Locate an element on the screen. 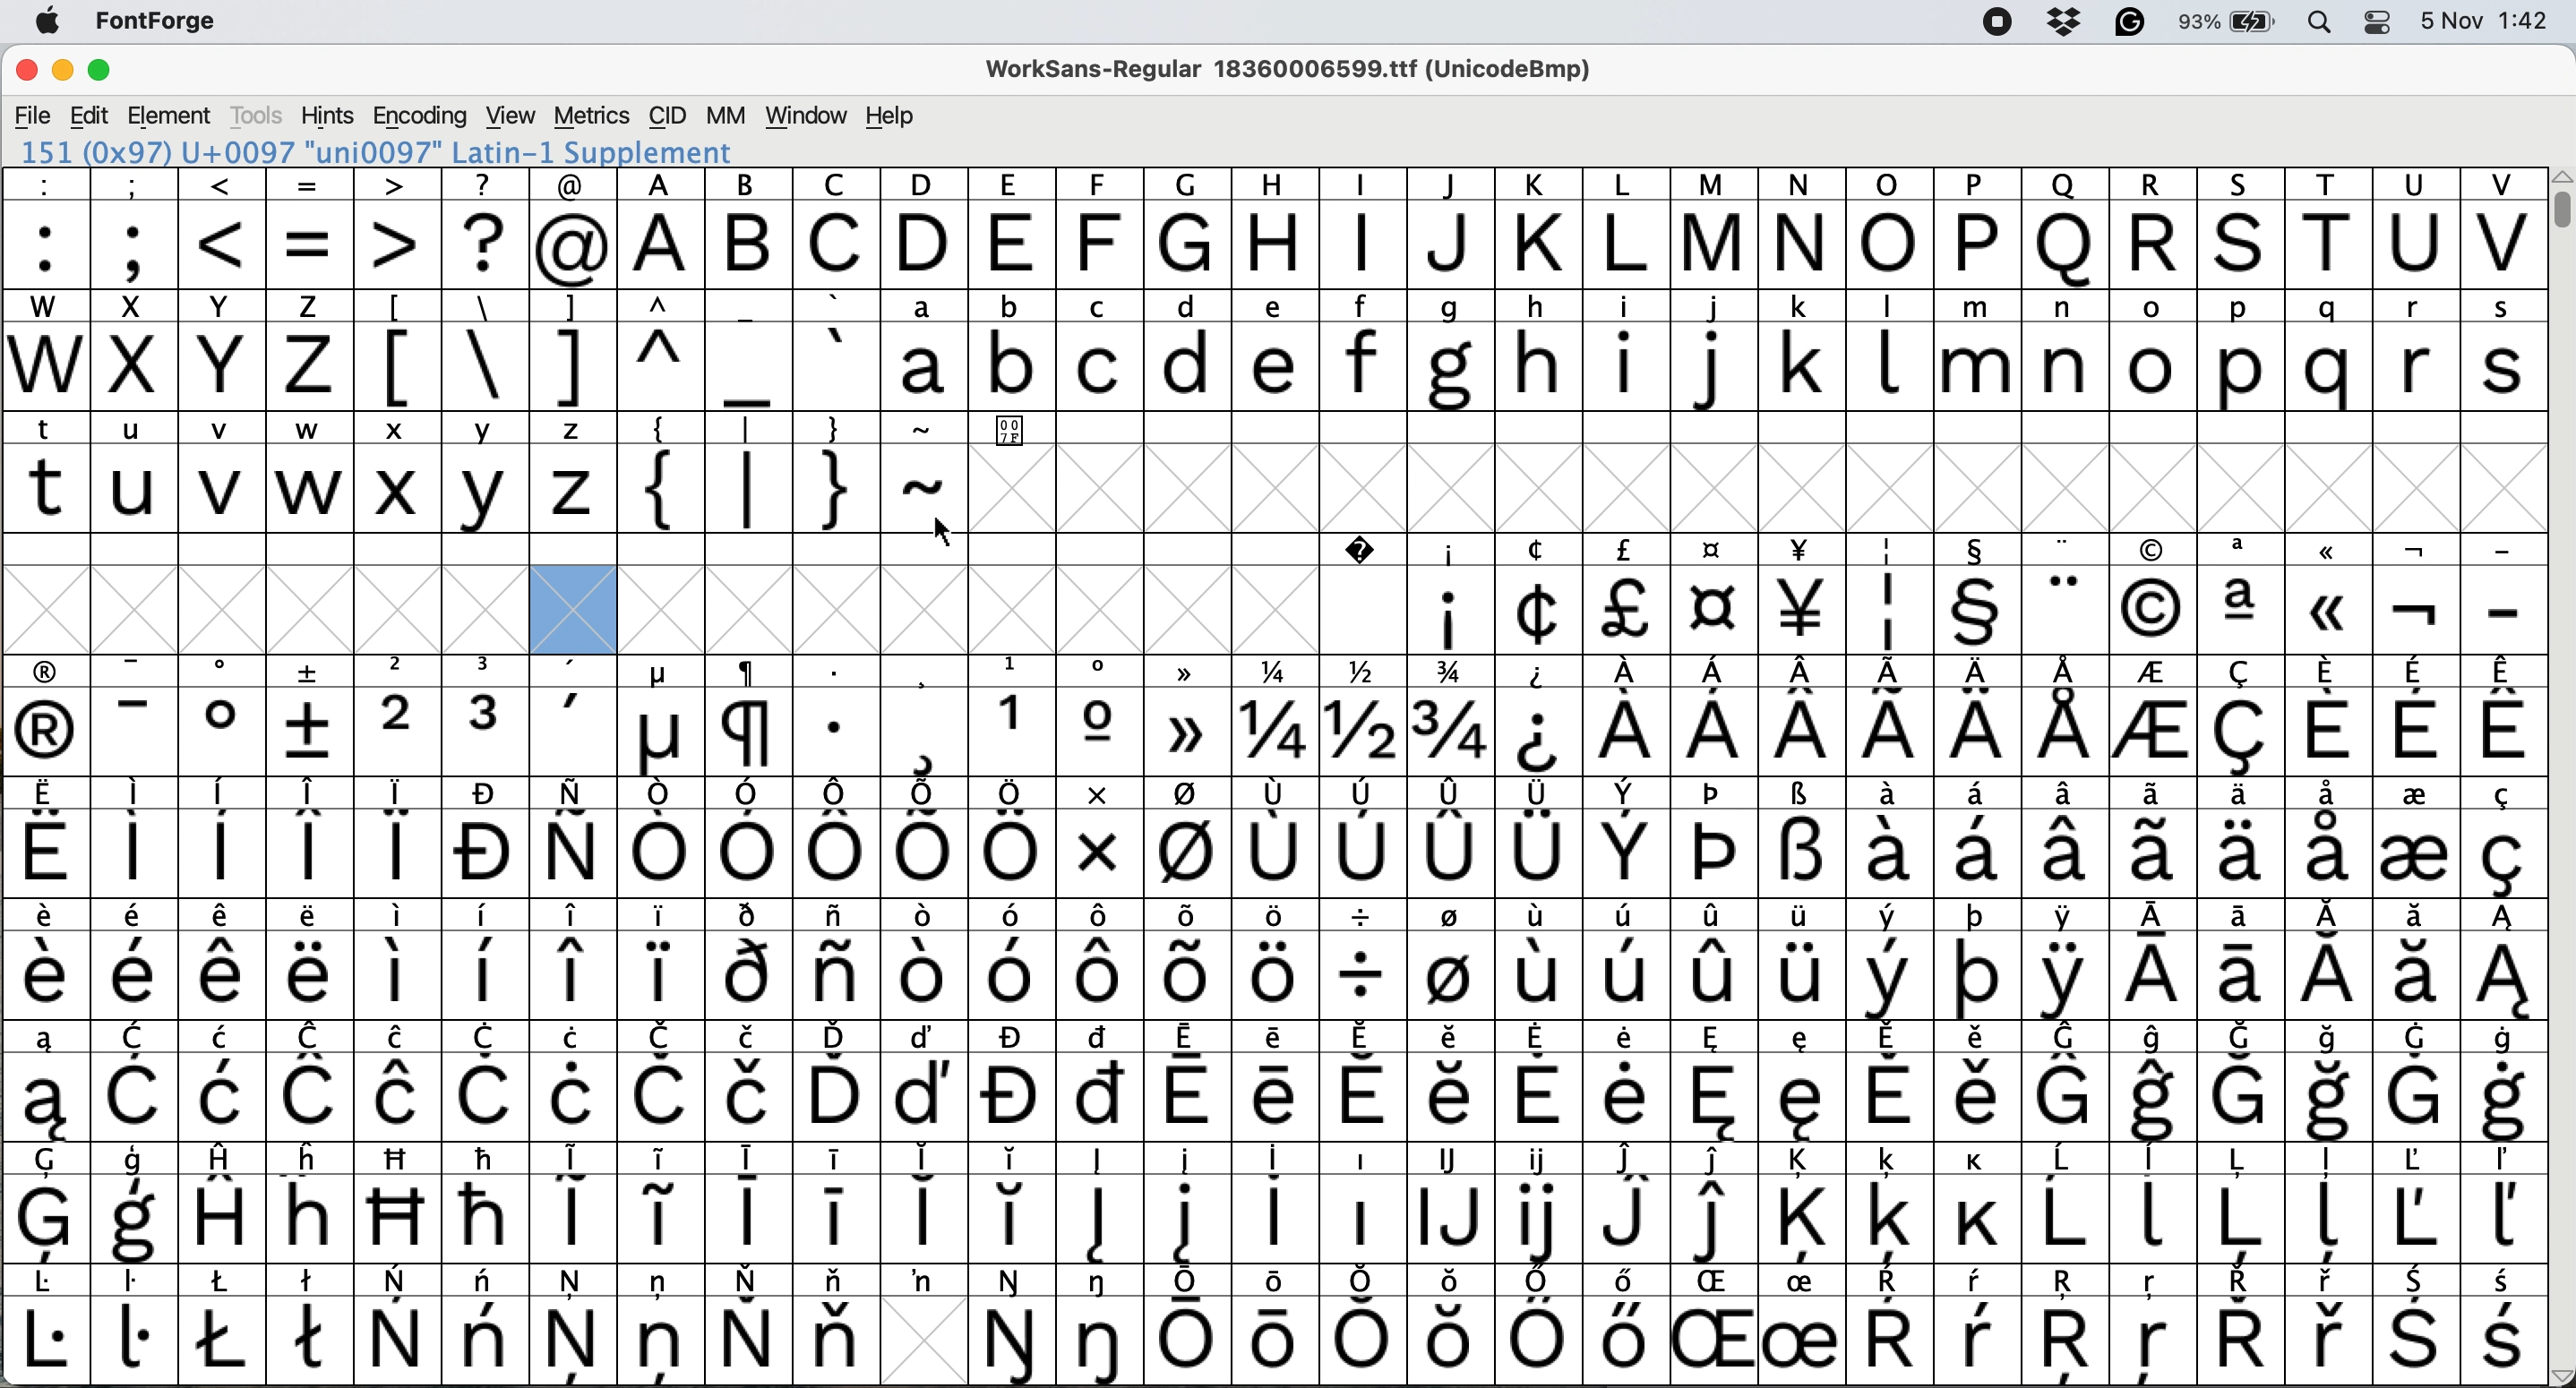 The image size is (2576, 1388). symbol is located at coordinates (487, 838).